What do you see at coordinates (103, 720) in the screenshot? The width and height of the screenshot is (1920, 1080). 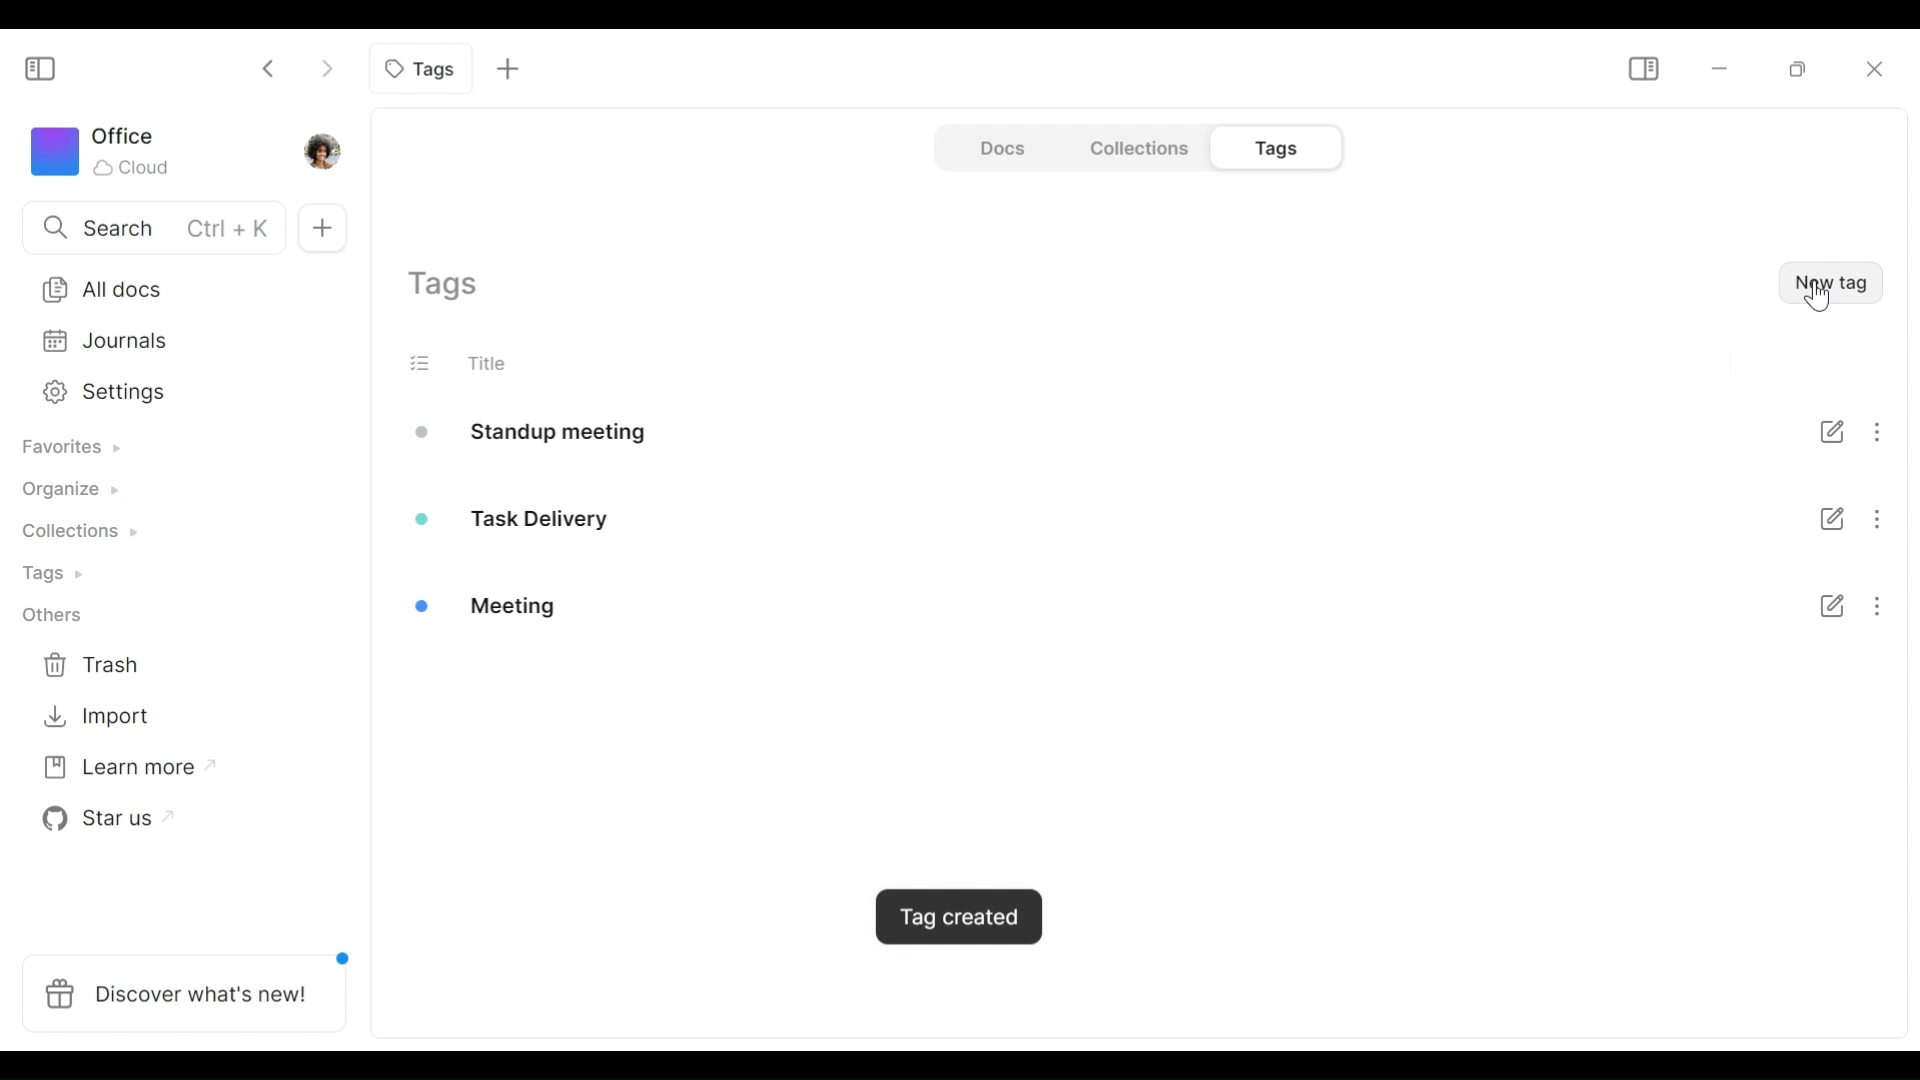 I see `Import` at bounding box center [103, 720].